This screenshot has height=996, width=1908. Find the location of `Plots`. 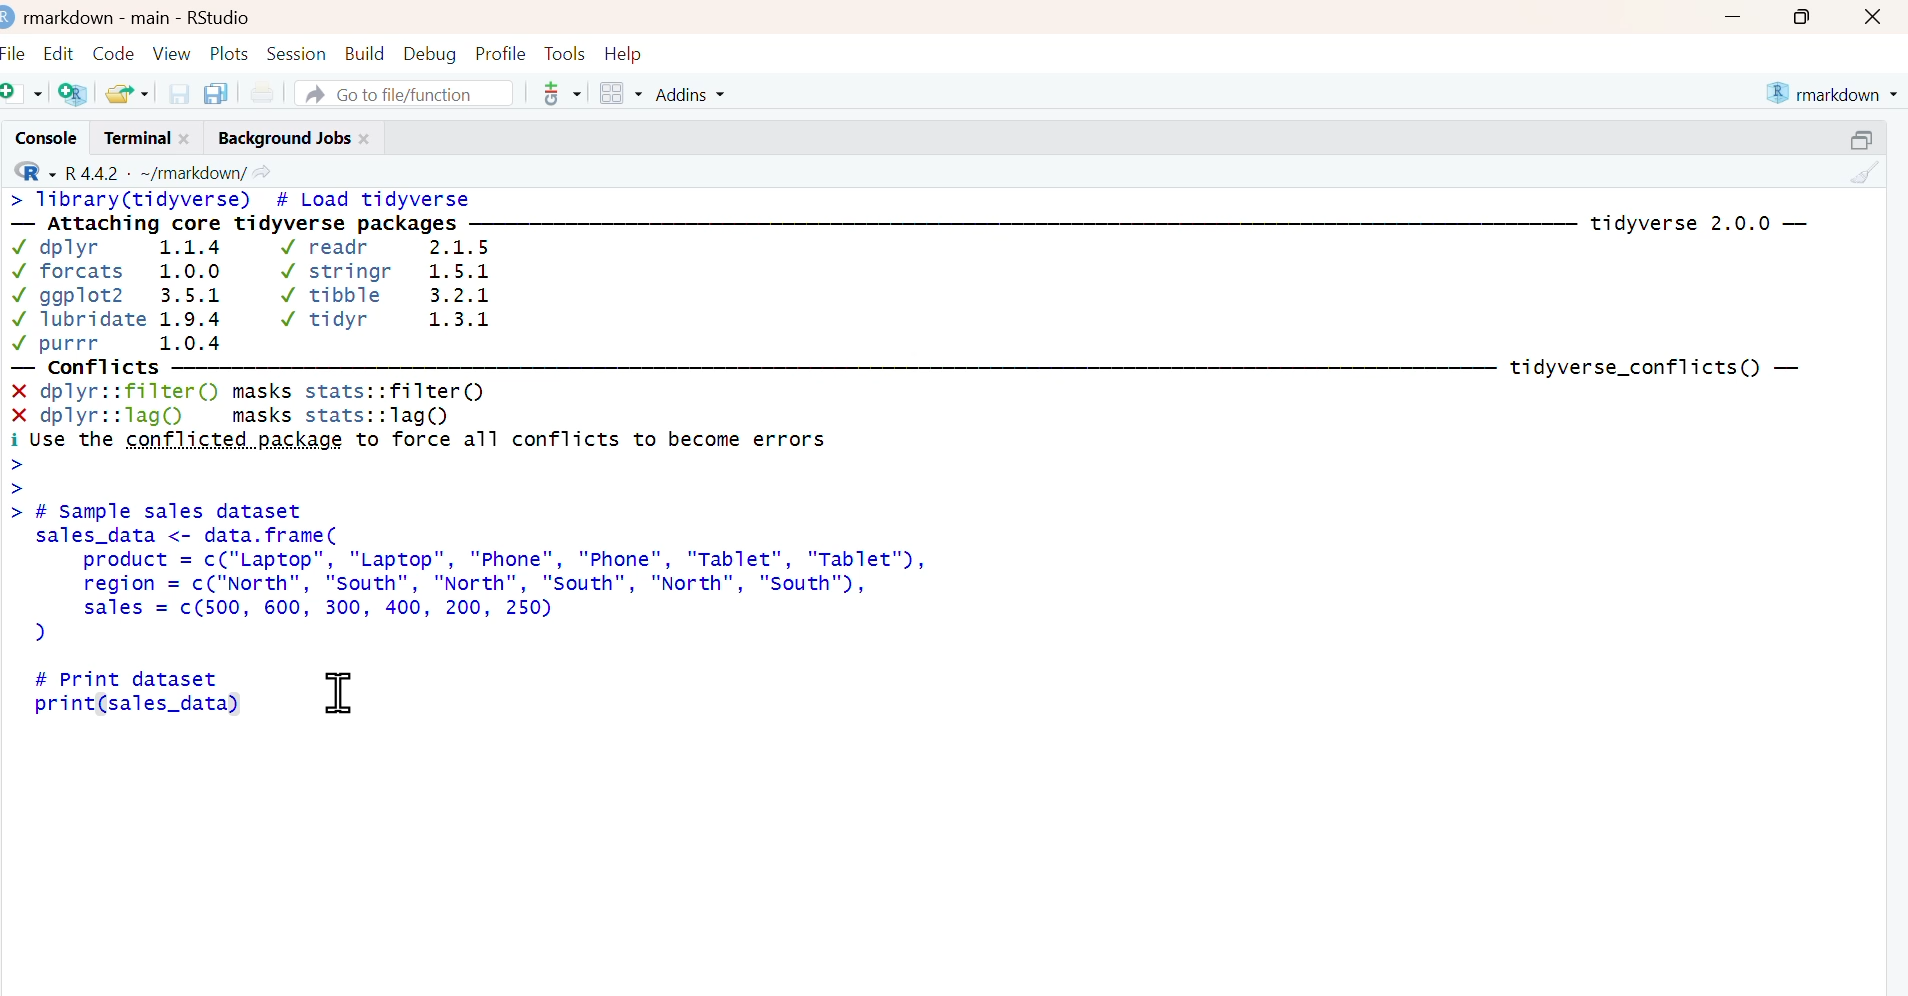

Plots is located at coordinates (230, 51).